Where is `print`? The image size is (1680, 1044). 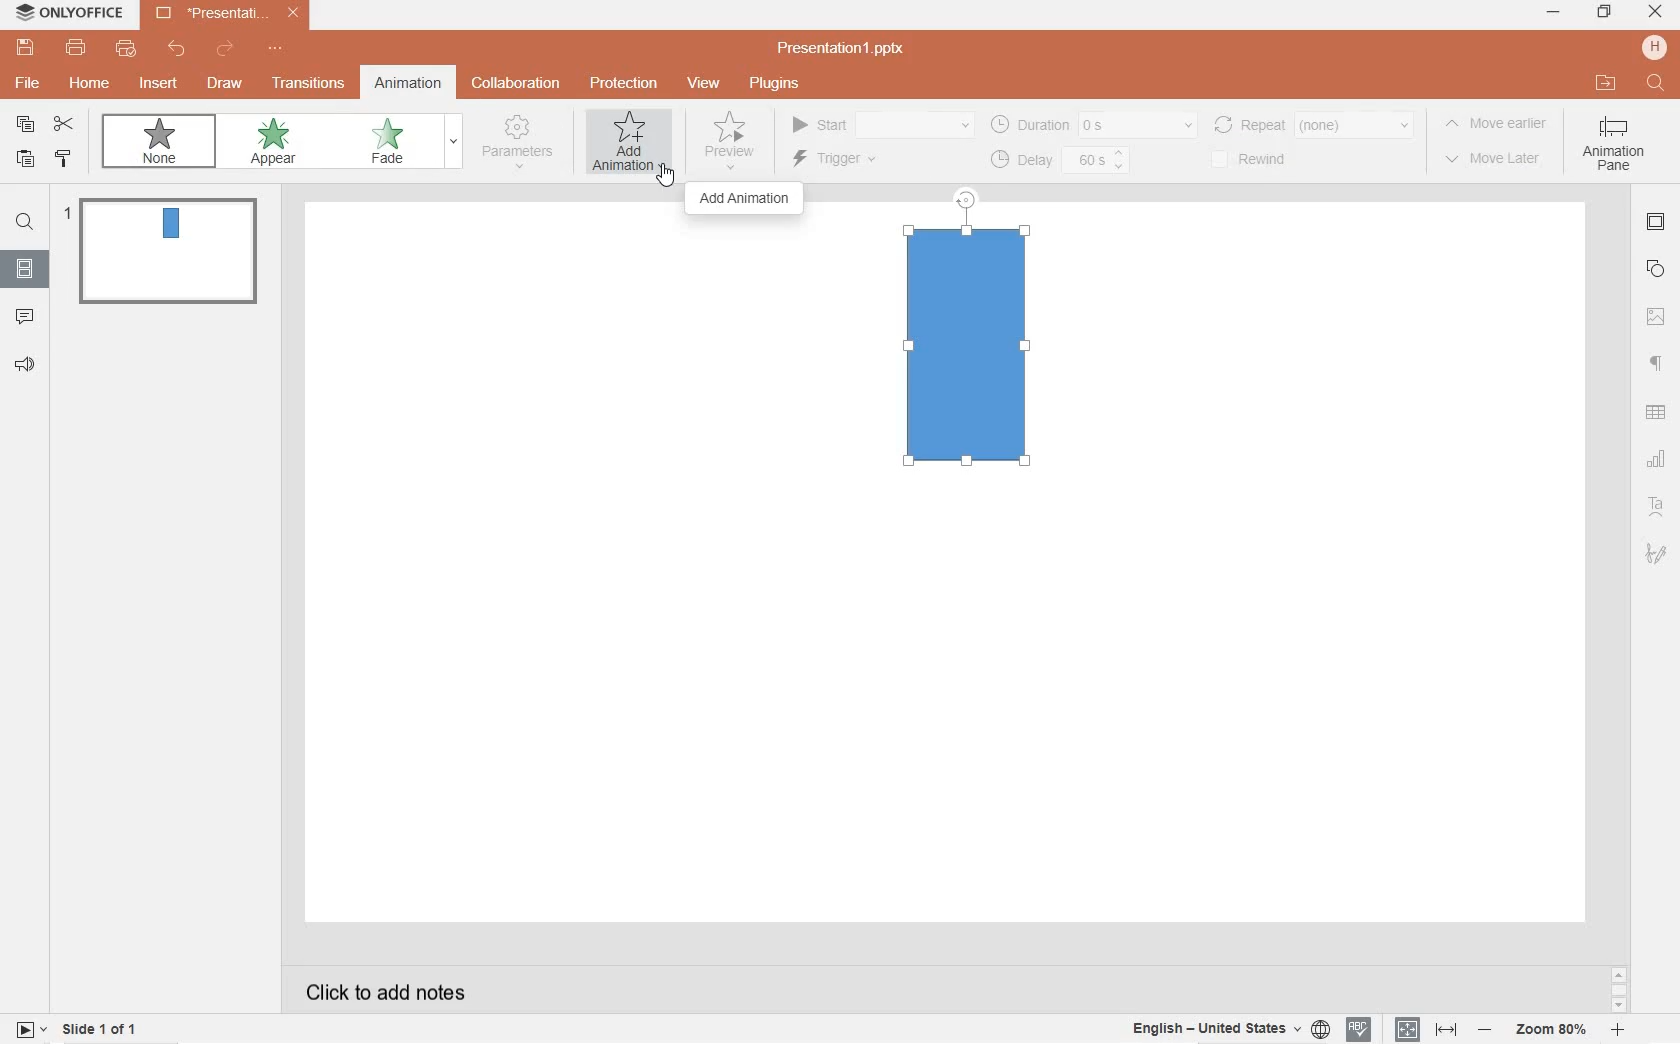
print is located at coordinates (77, 48).